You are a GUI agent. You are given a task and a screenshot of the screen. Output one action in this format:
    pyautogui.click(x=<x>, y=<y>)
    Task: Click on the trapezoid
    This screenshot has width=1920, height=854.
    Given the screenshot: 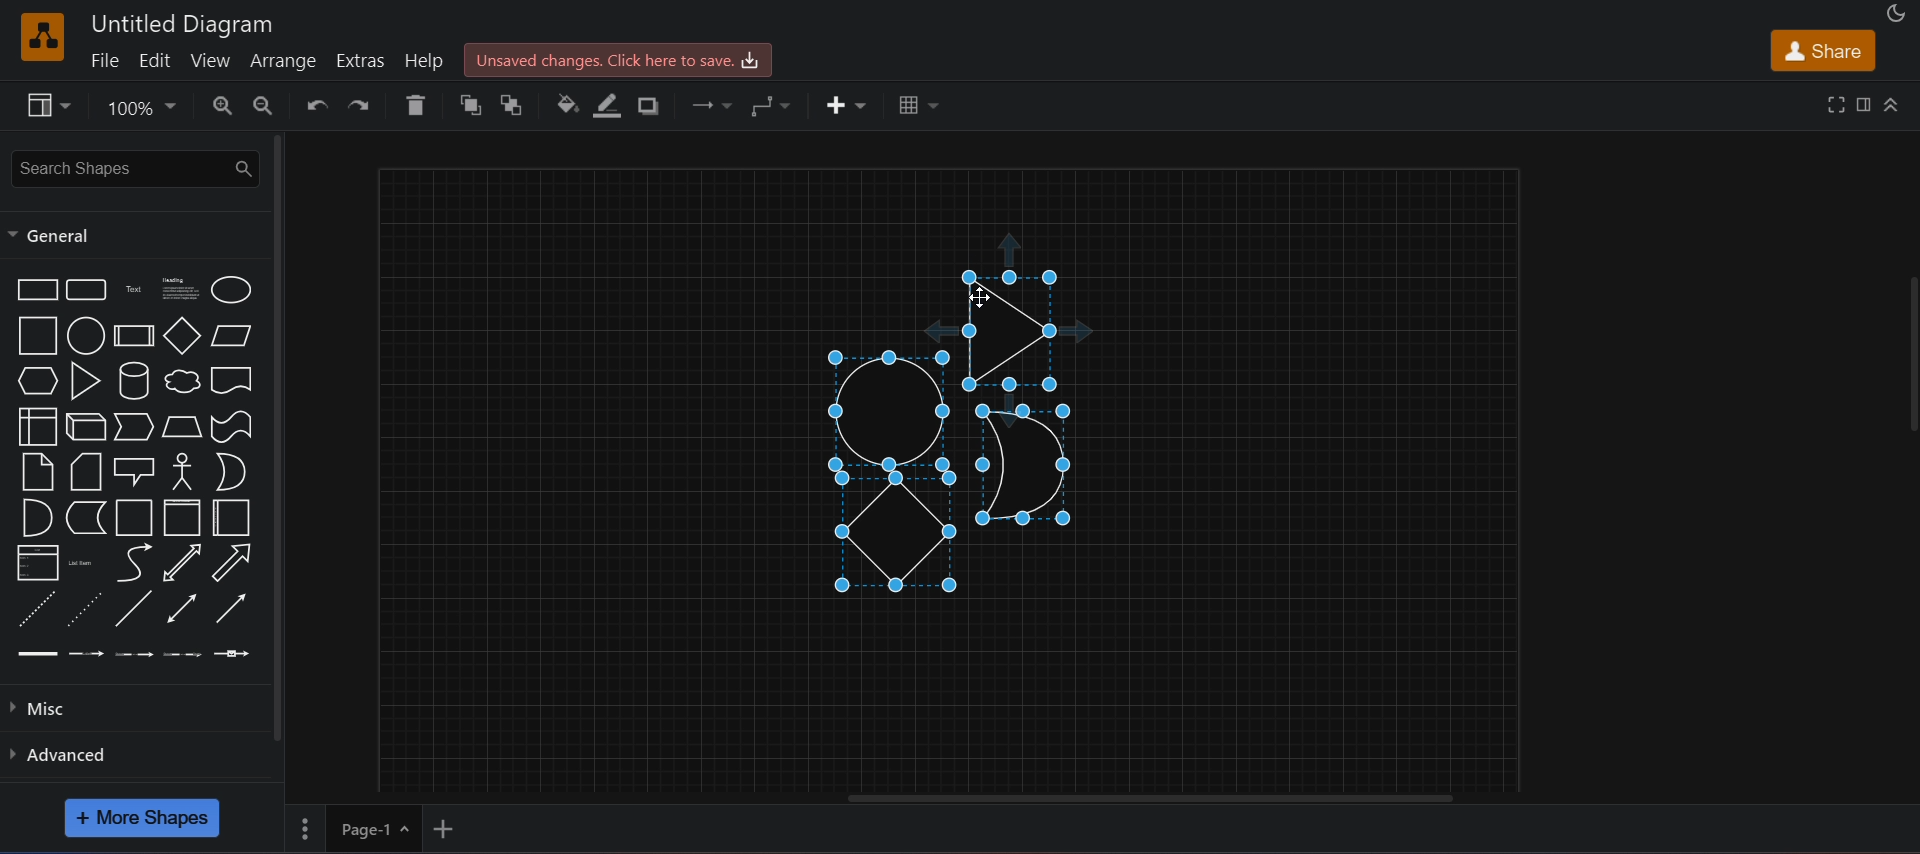 What is the action you would take?
    pyautogui.click(x=179, y=427)
    